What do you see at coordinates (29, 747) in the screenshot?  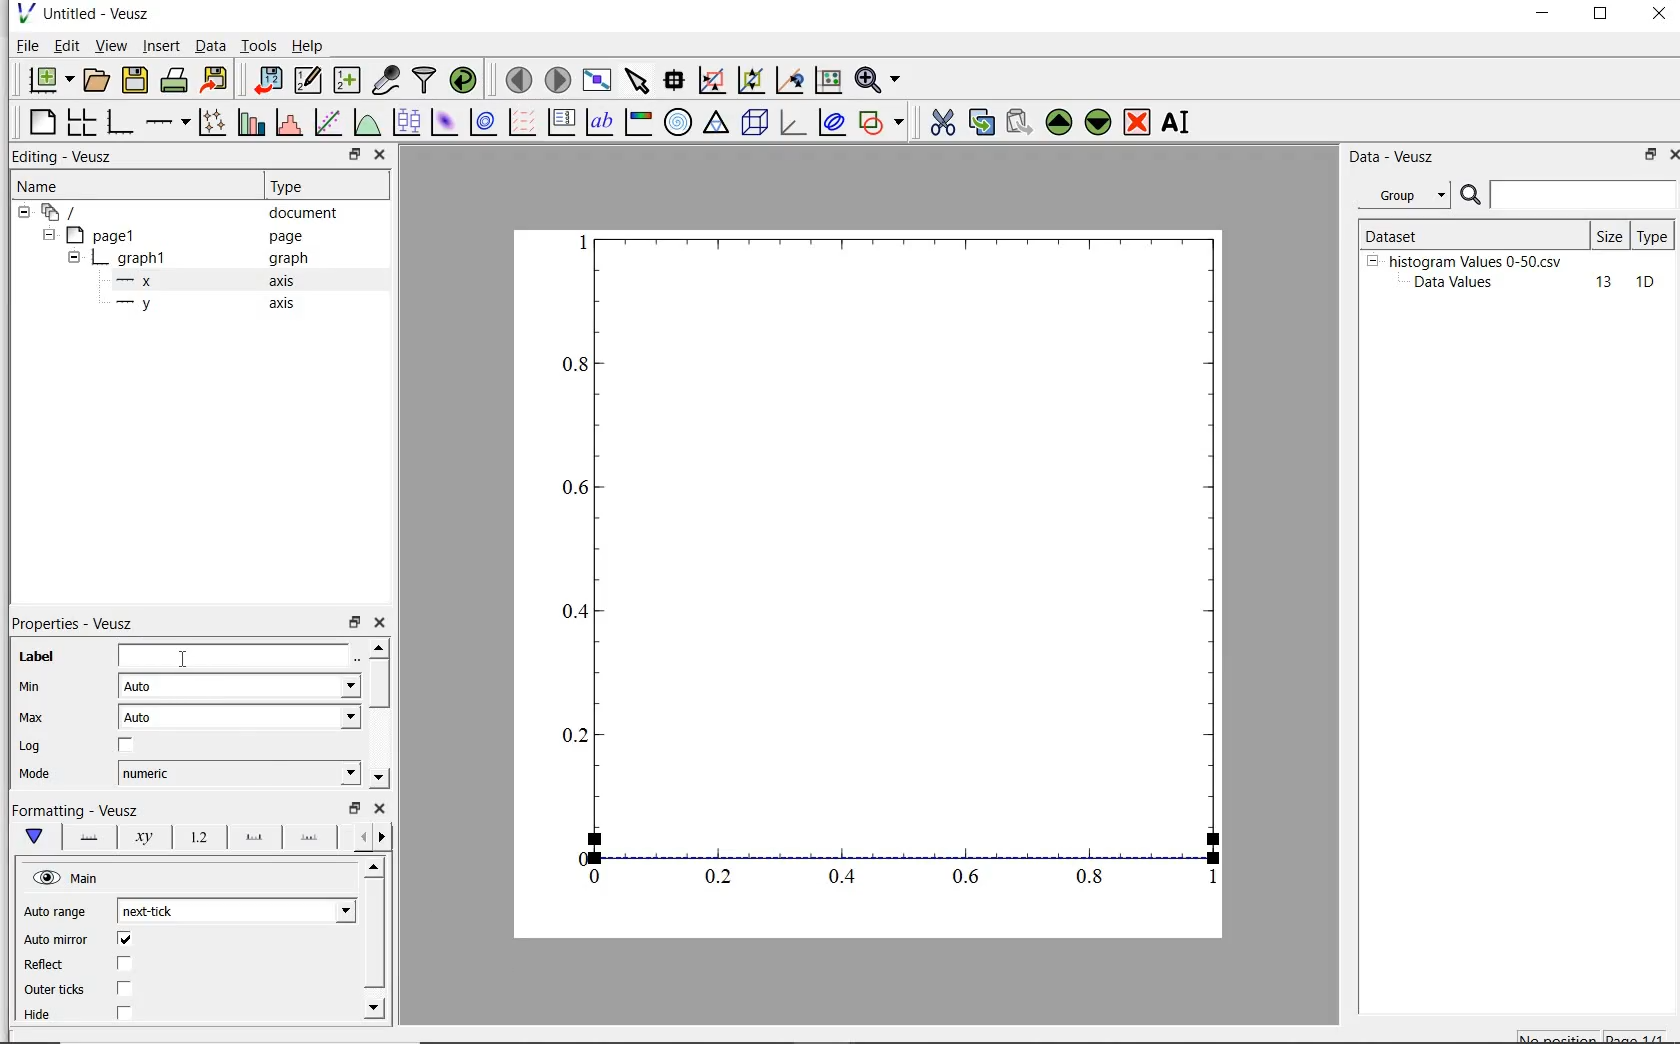 I see `Log` at bounding box center [29, 747].